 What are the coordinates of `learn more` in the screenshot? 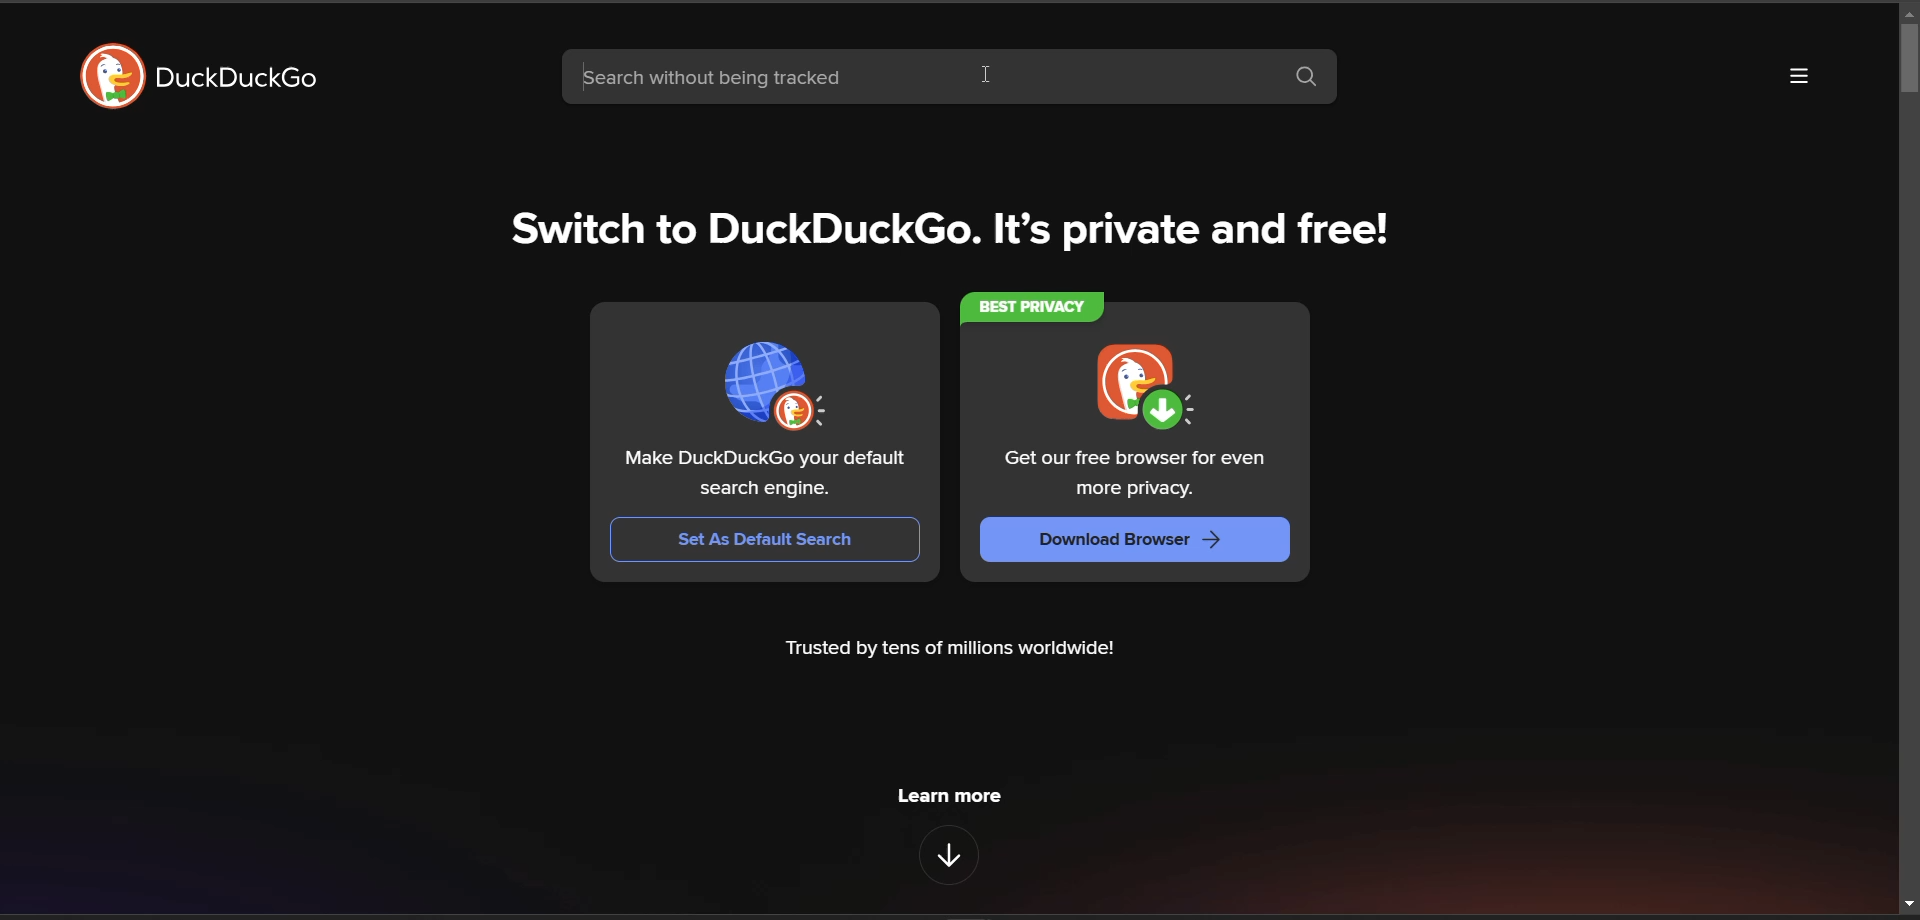 It's located at (956, 795).